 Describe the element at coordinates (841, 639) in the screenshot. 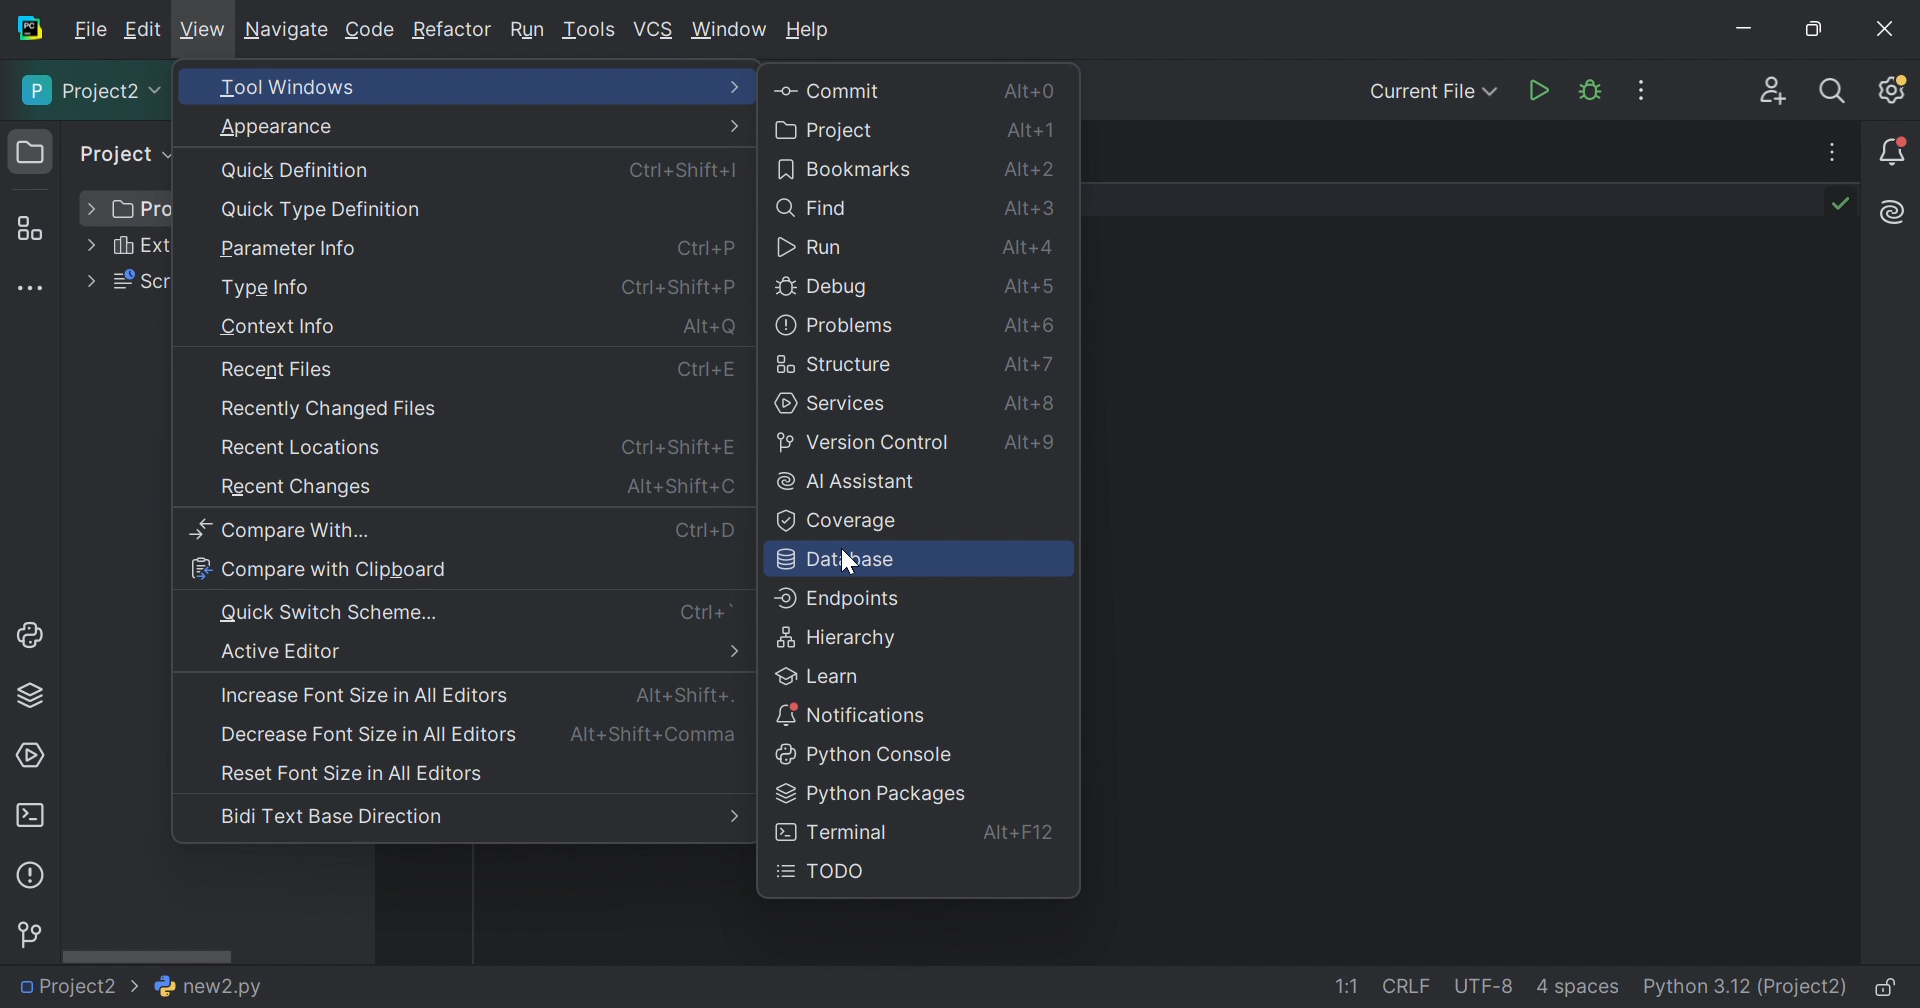

I see `Hierarchy` at that location.